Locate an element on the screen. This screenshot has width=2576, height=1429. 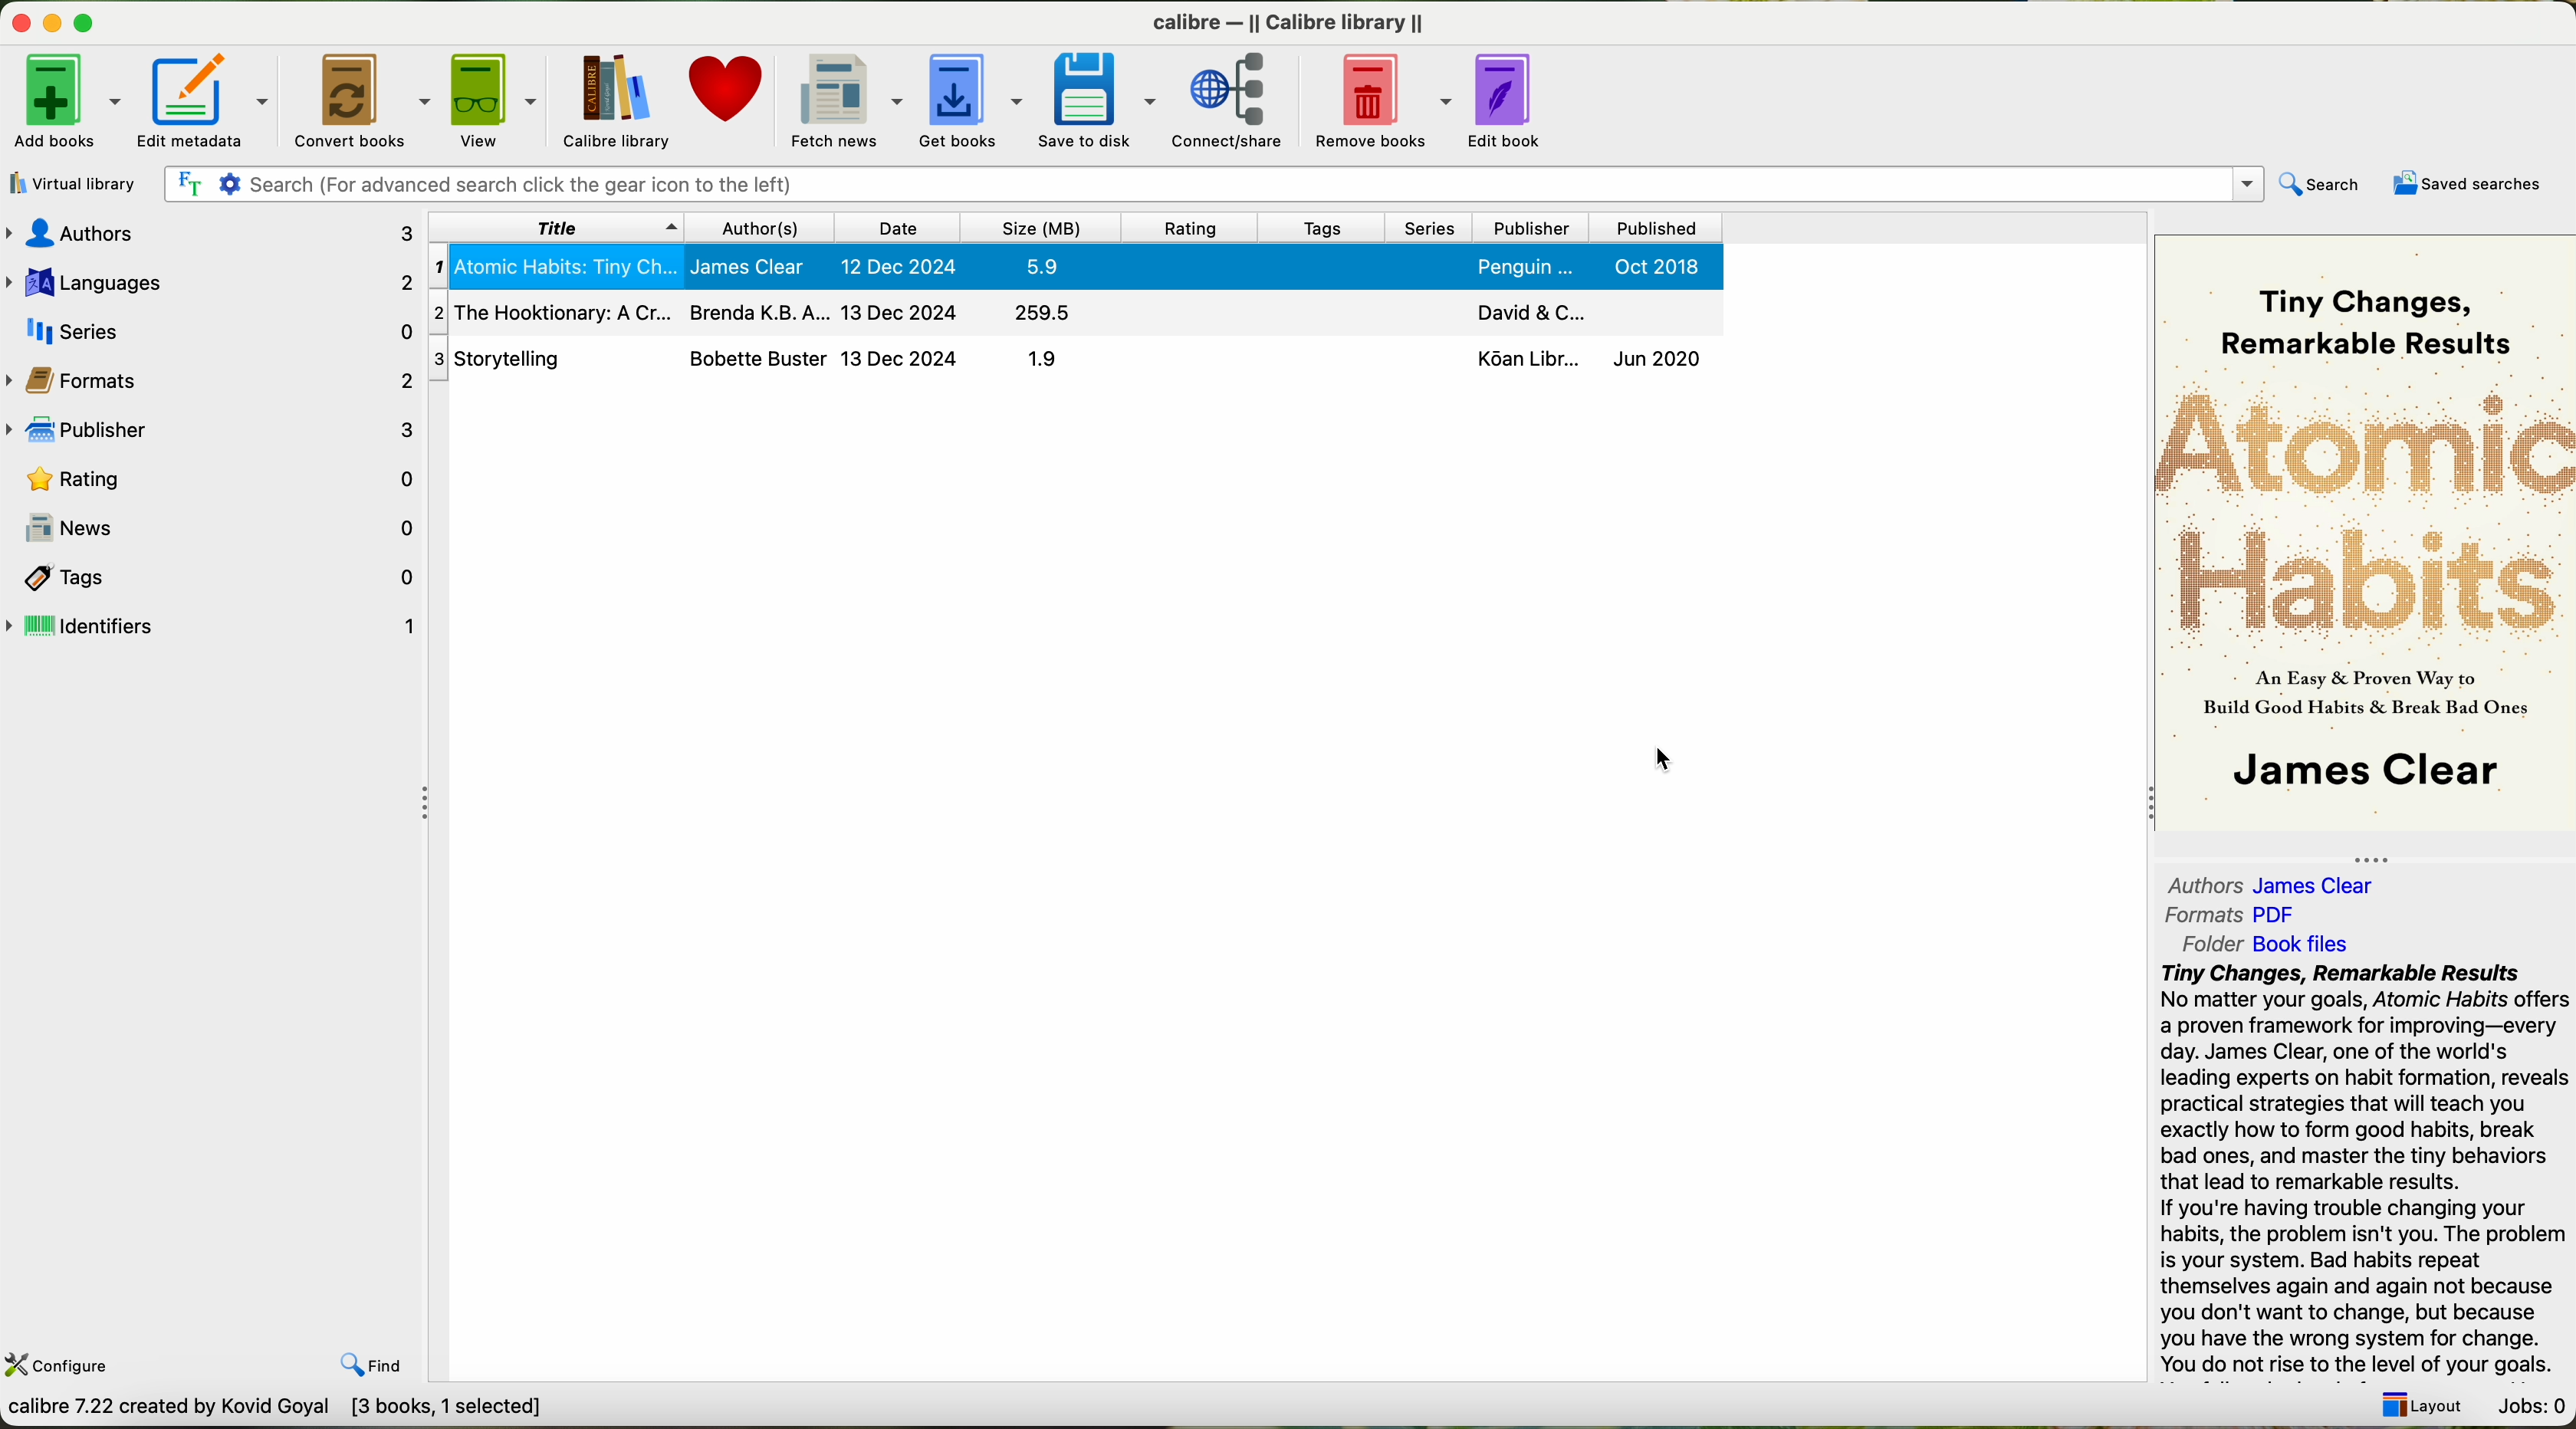
Atomic Habits is located at coordinates (2365, 512).